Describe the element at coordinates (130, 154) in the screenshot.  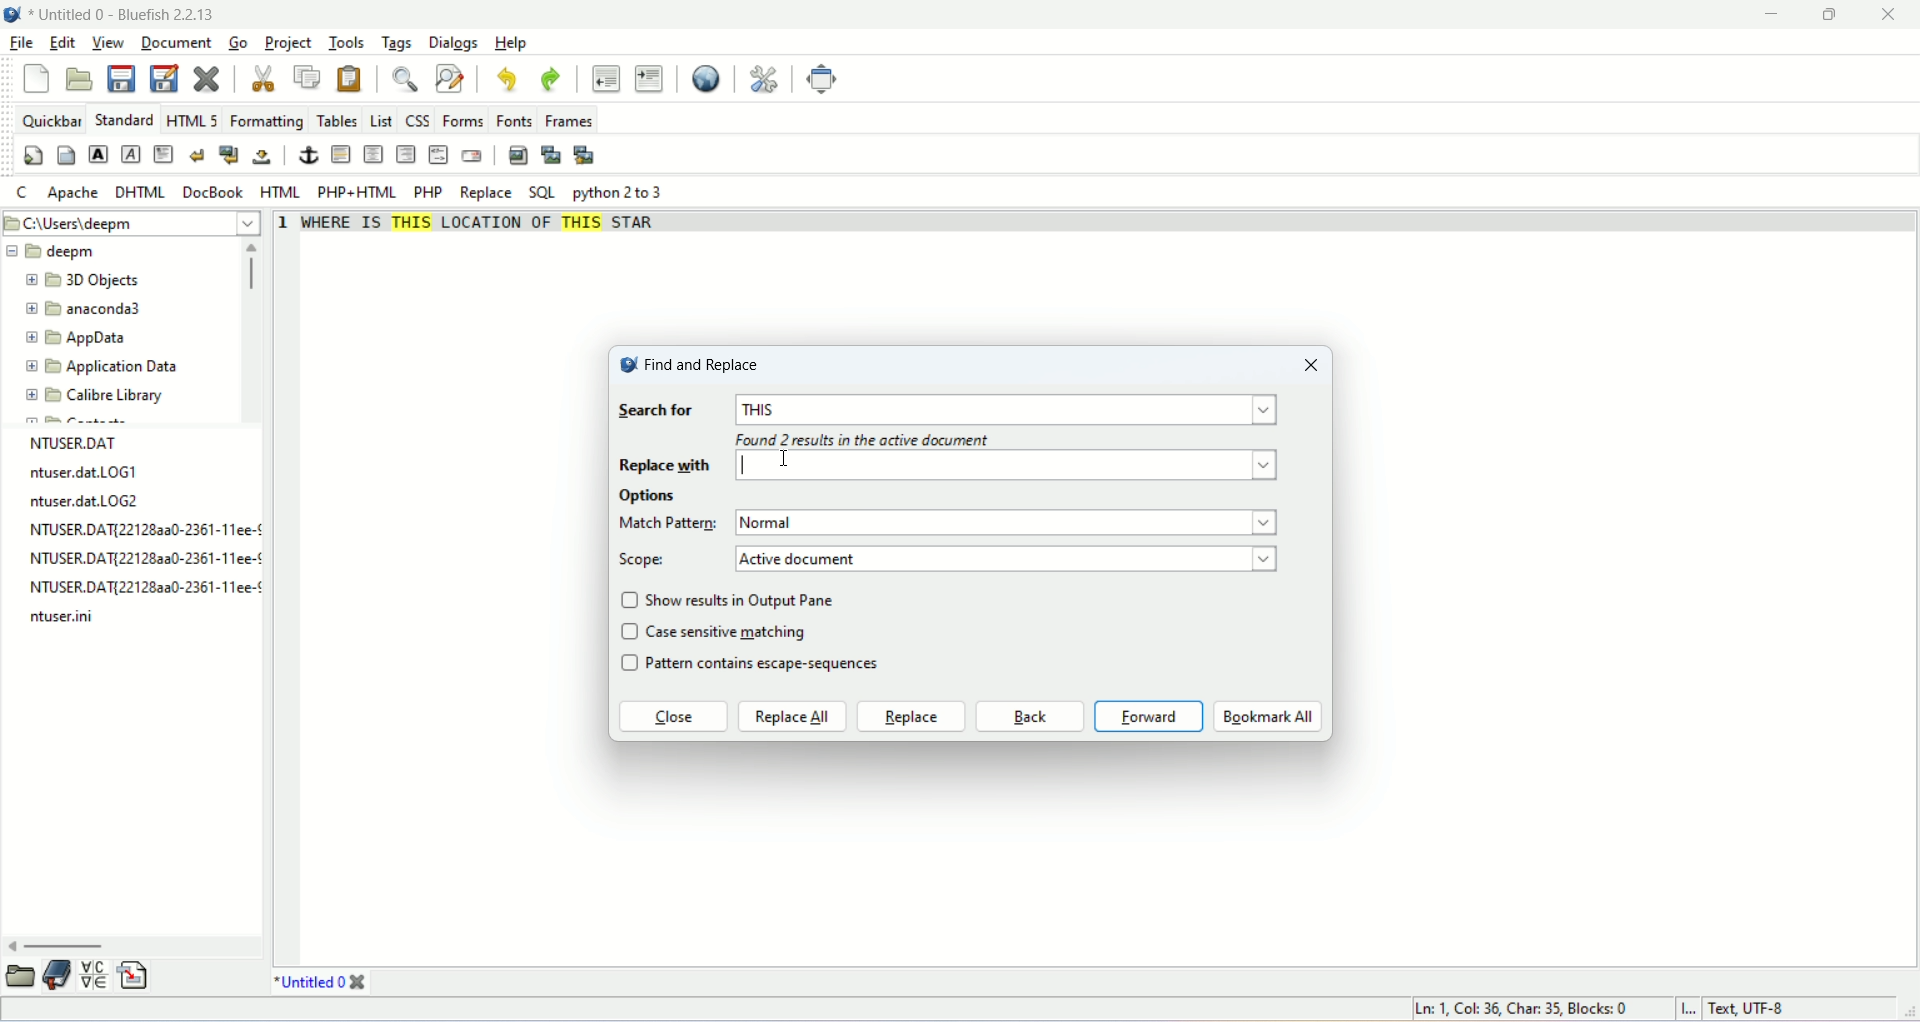
I see `emphasis` at that location.